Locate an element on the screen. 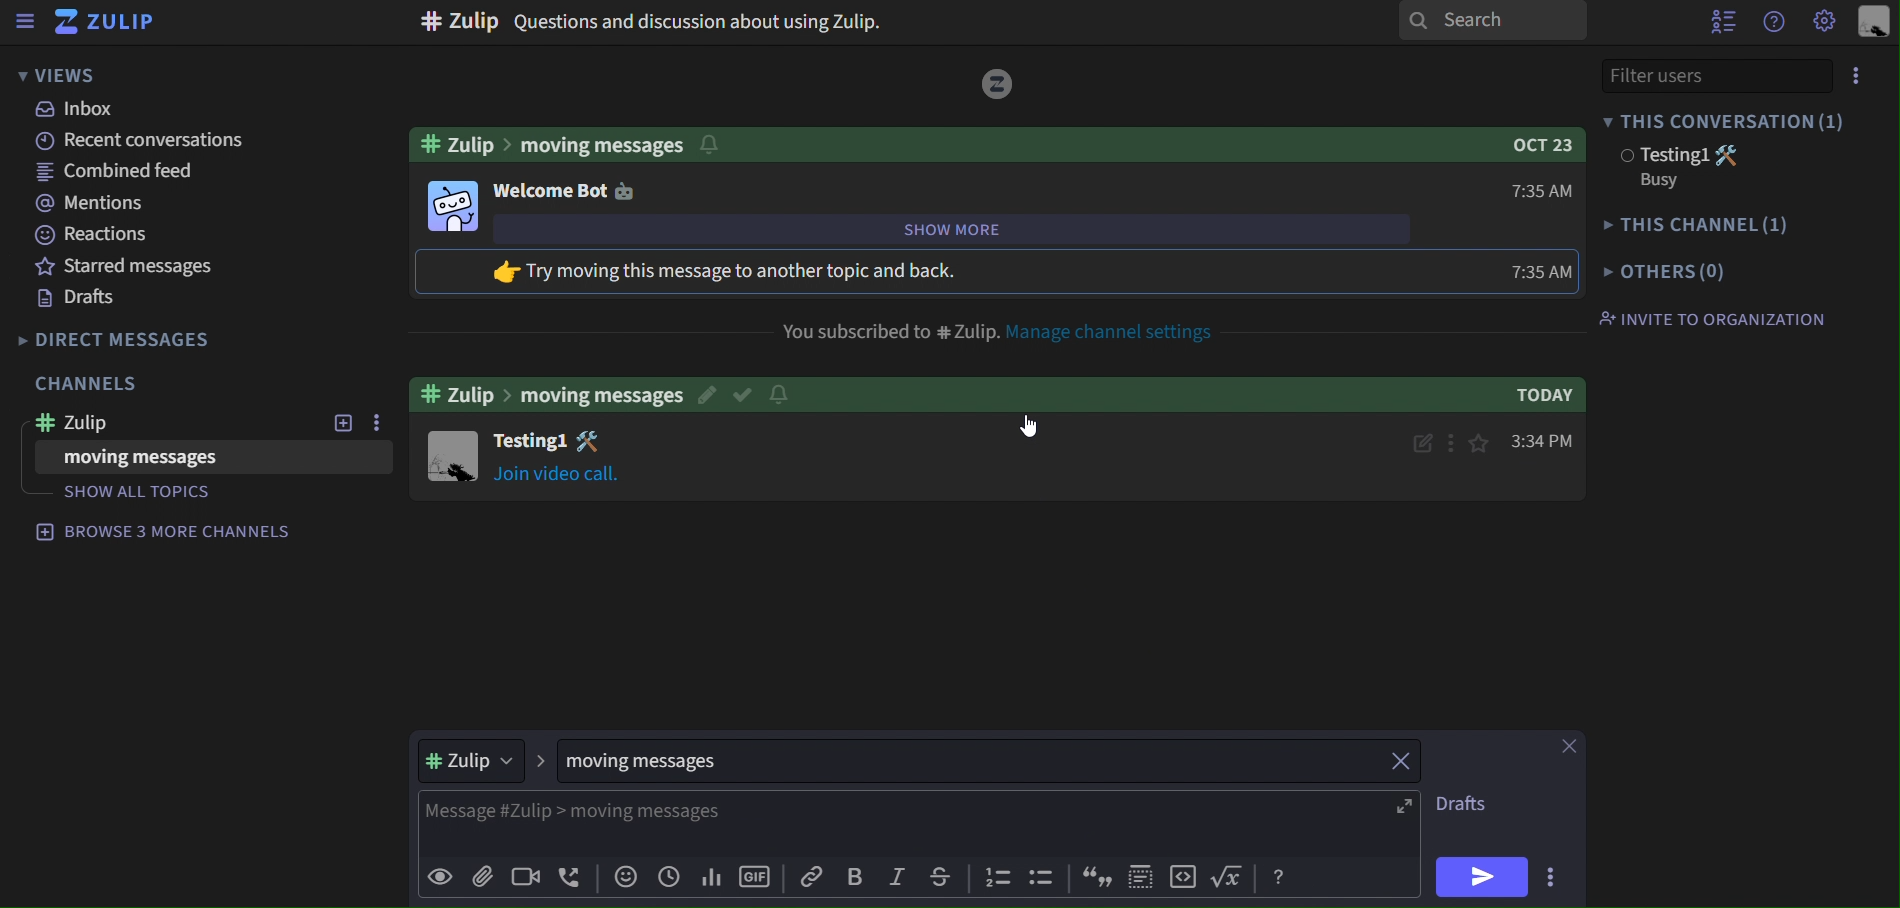 The width and height of the screenshot is (1900, 908). add voicecall is located at coordinates (569, 879).